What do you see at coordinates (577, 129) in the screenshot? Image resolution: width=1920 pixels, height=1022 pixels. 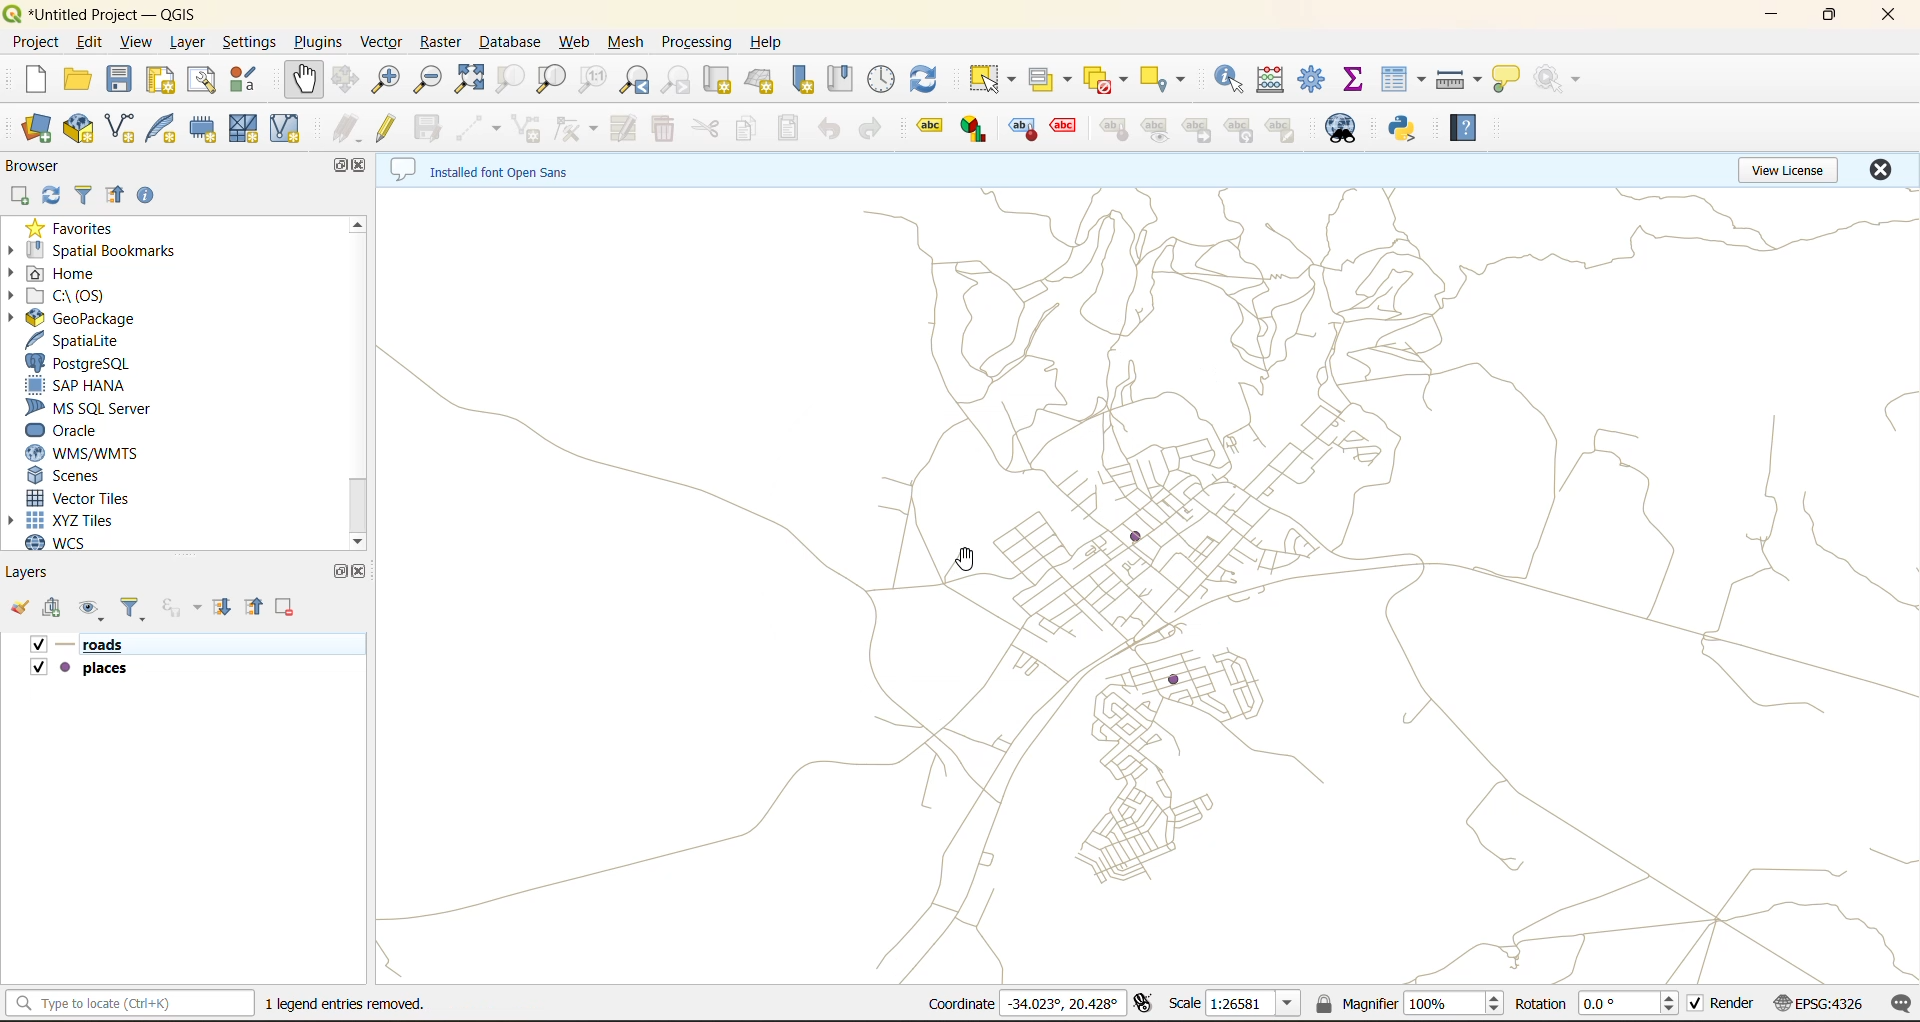 I see `vertex tools` at bounding box center [577, 129].